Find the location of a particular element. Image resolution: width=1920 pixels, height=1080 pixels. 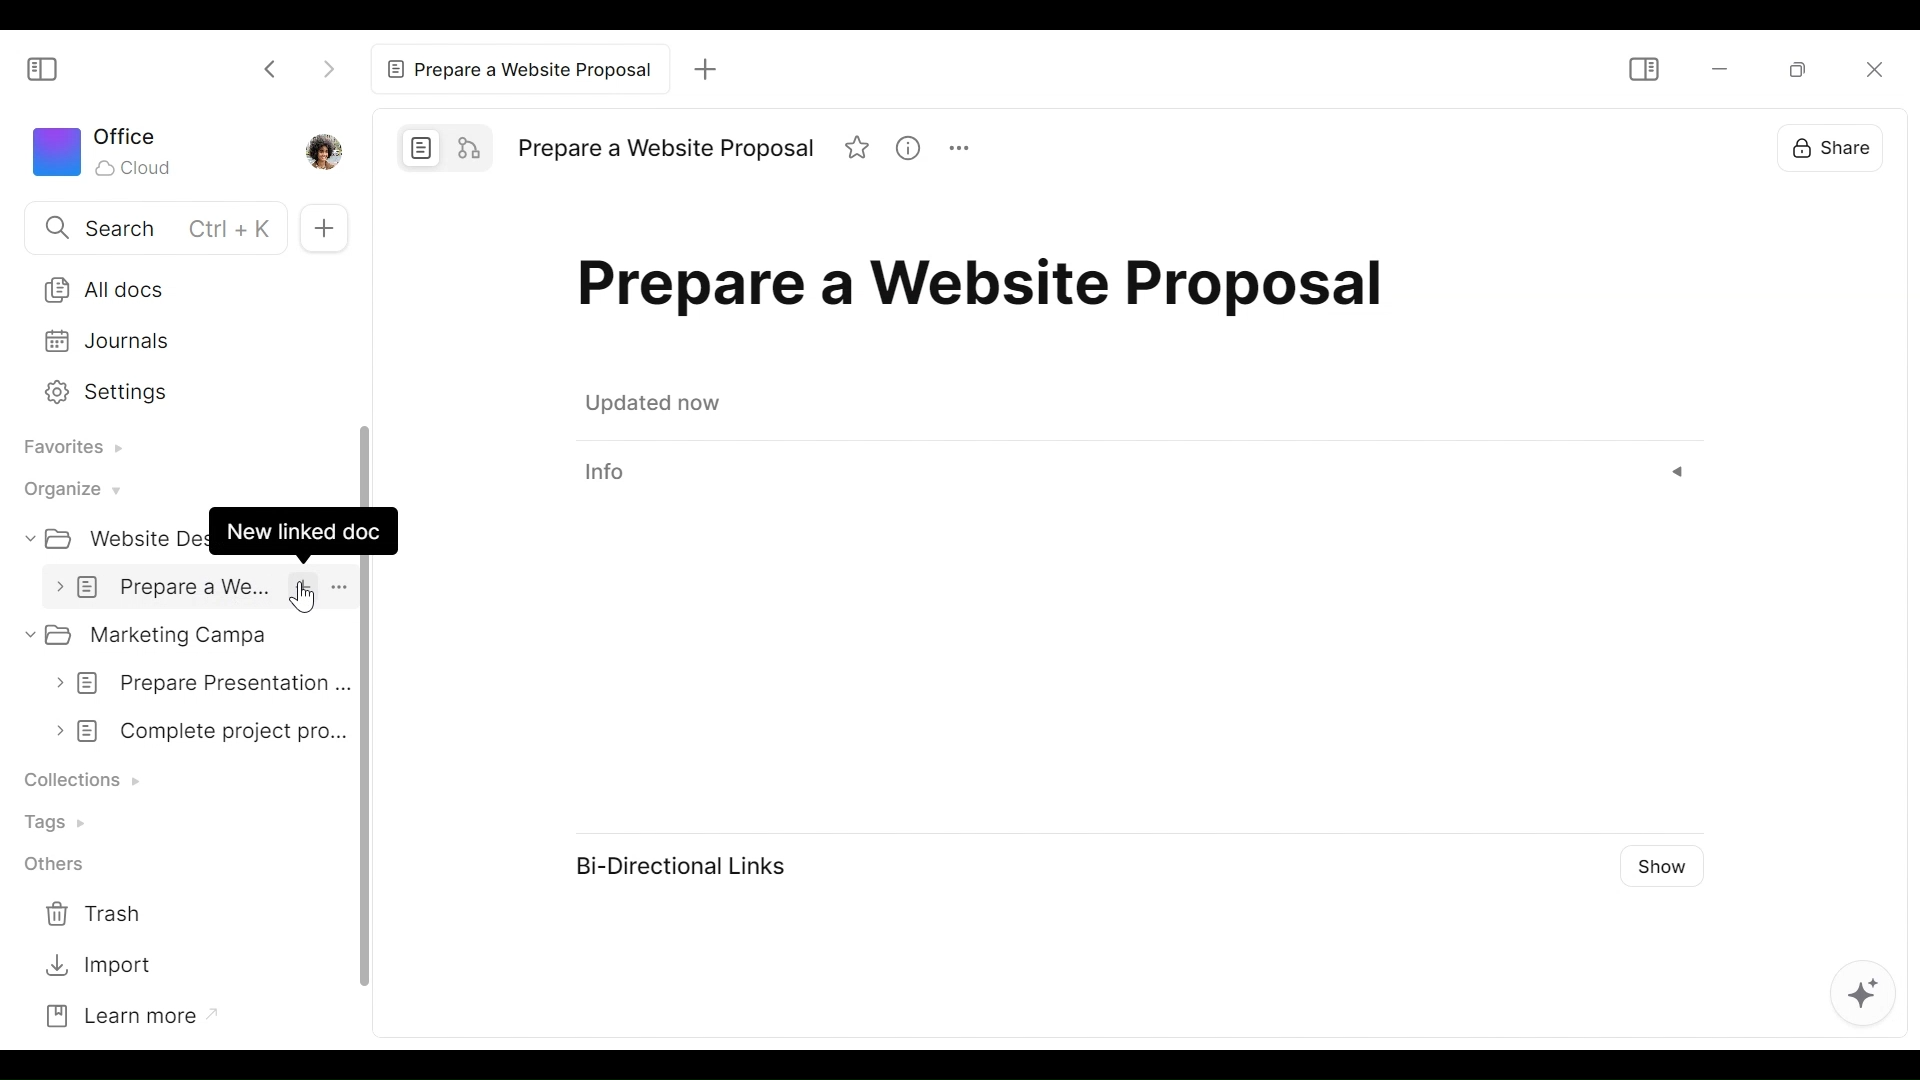

View Information is located at coordinates (907, 147).